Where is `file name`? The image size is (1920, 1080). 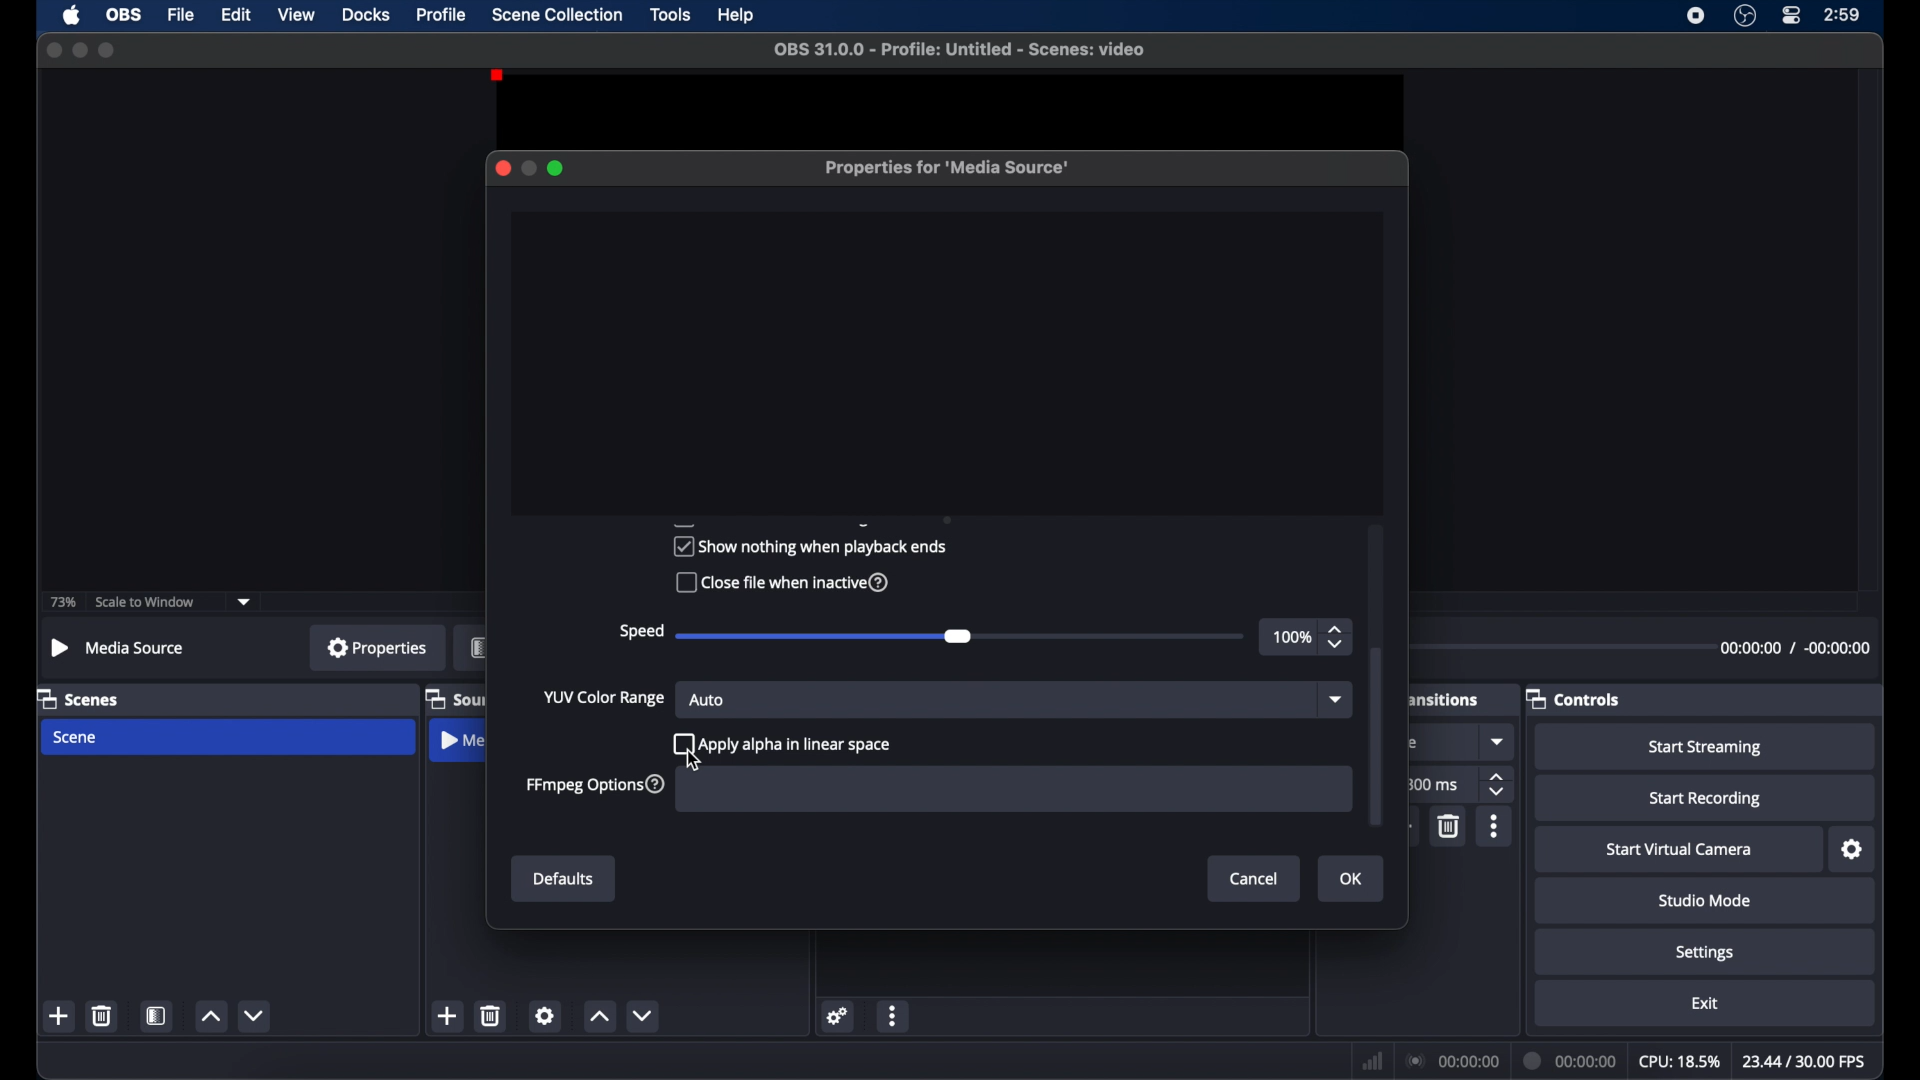
file name is located at coordinates (961, 50).